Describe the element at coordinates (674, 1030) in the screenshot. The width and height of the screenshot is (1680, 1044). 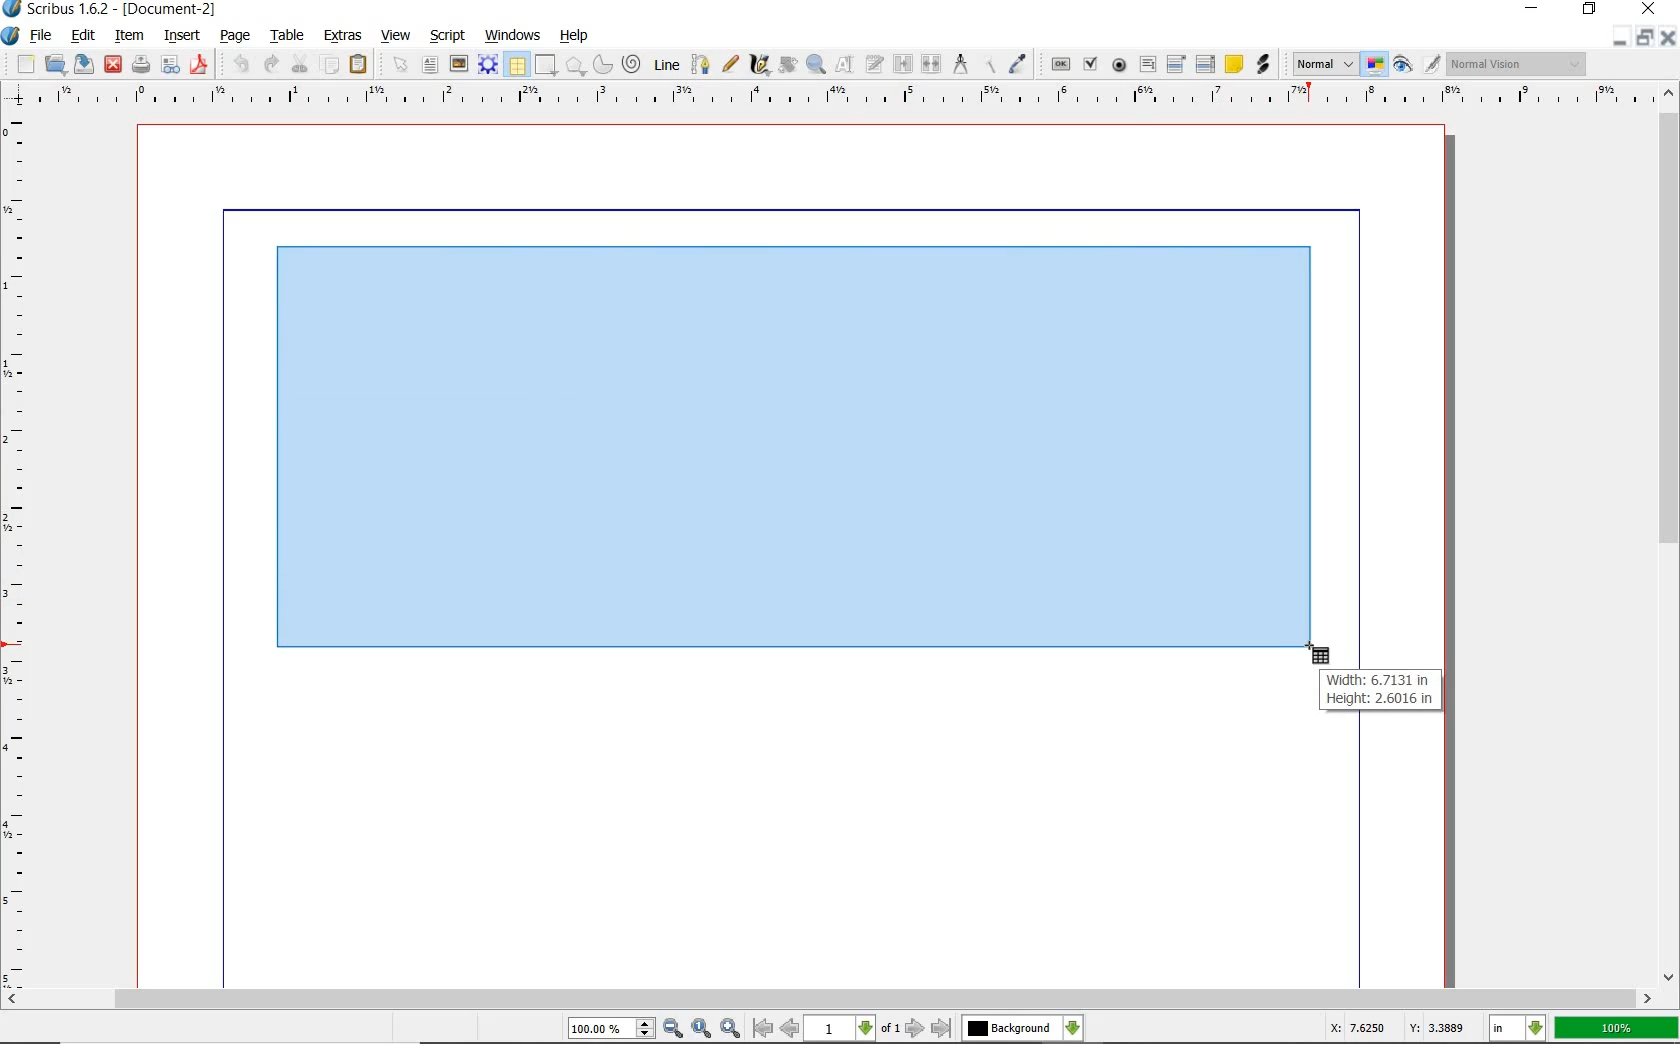
I see `zoom out` at that location.